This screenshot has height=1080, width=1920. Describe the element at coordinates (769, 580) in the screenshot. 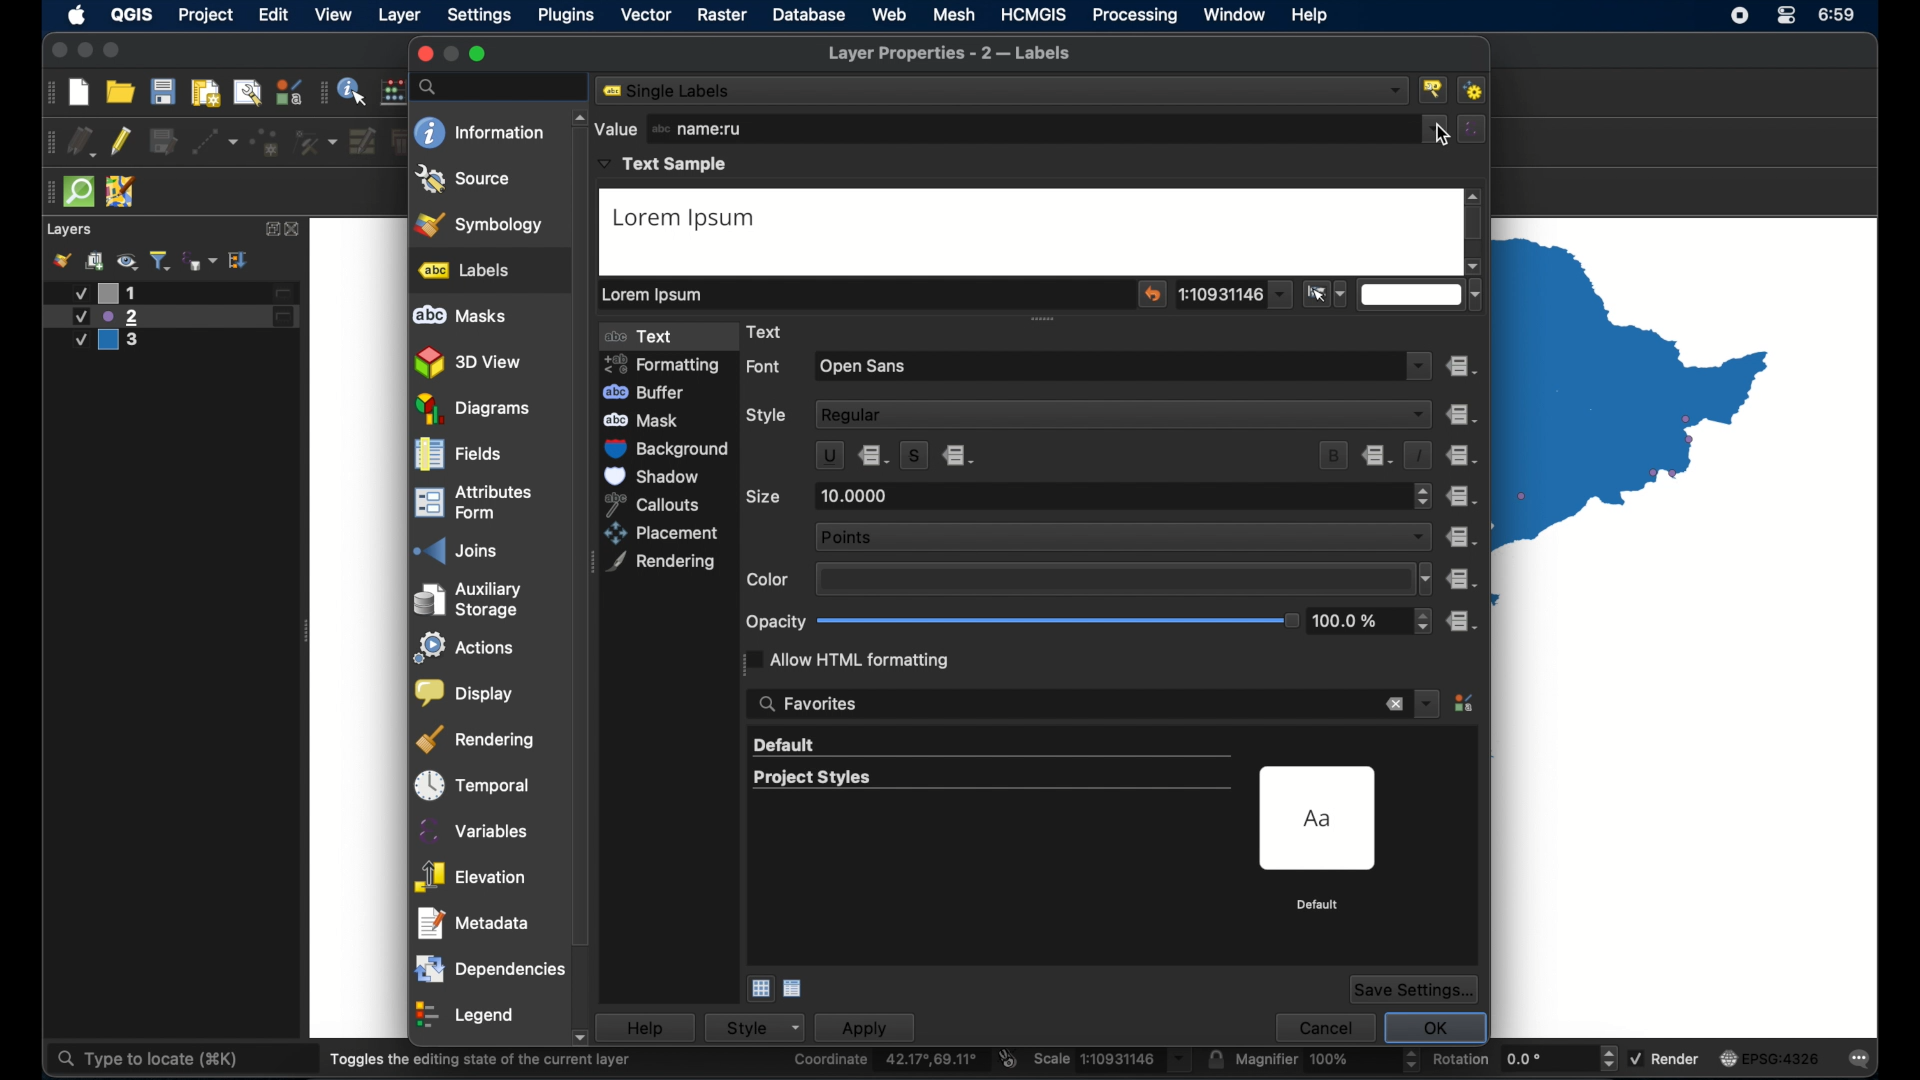

I see `color` at that location.